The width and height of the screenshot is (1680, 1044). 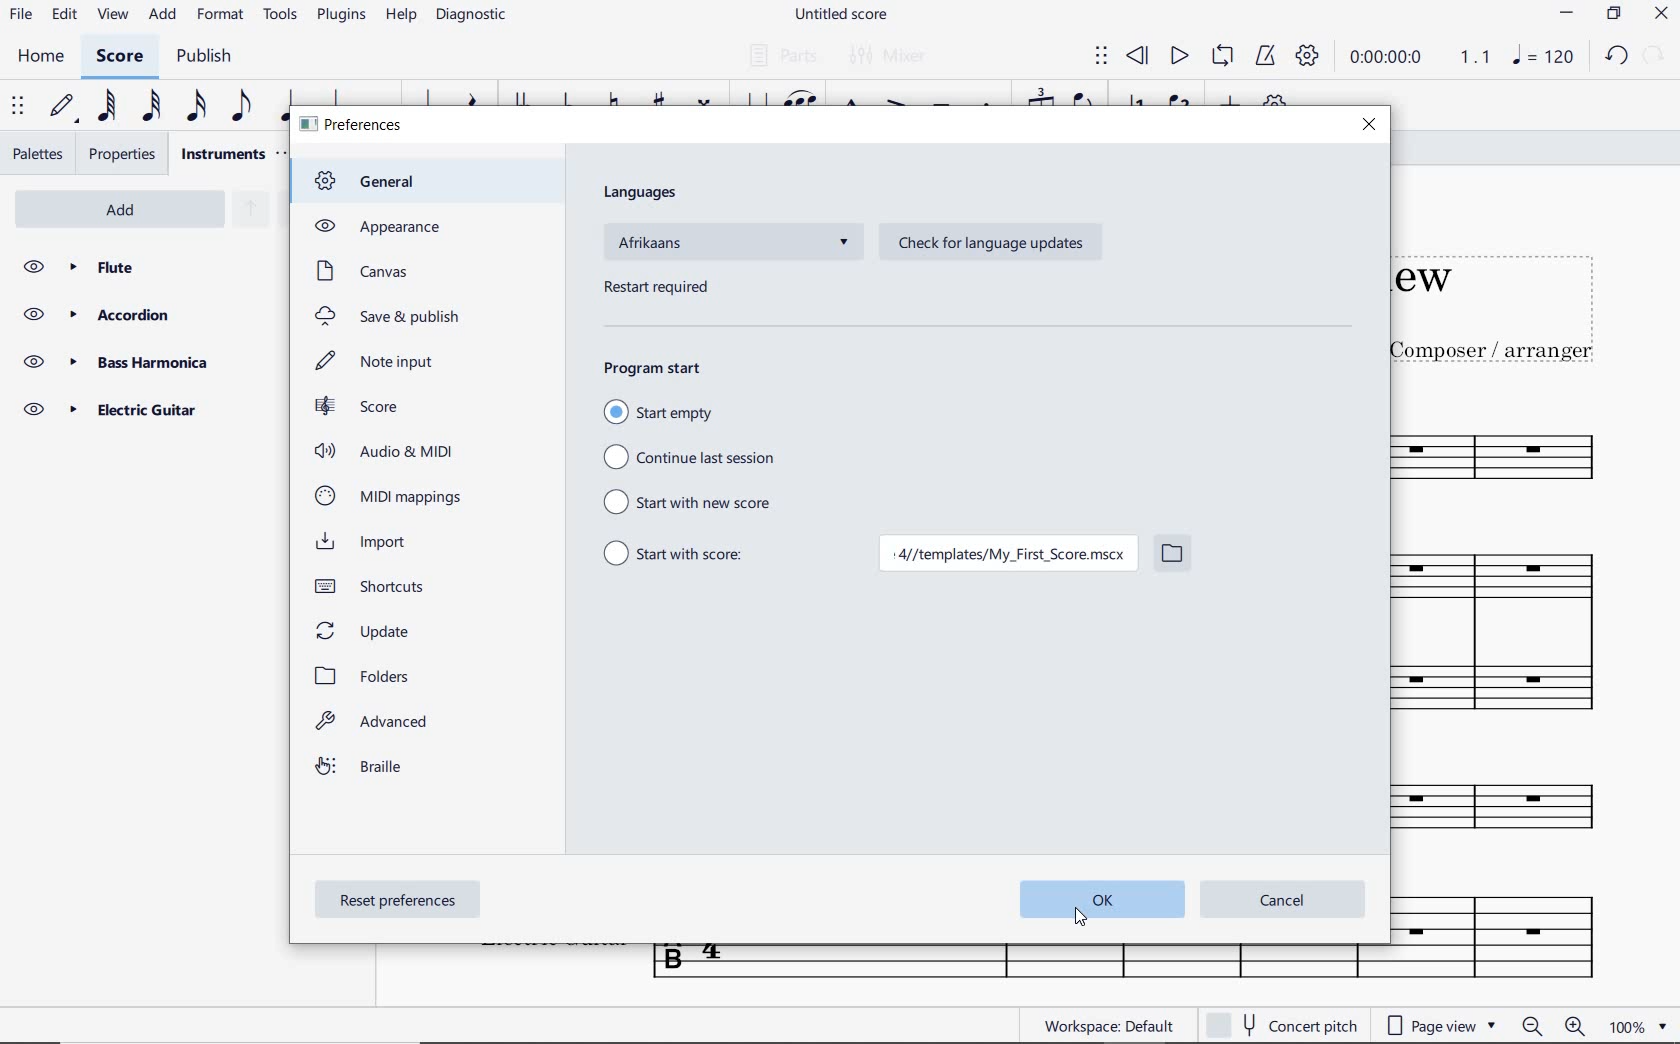 I want to click on zoom factor, so click(x=1633, y=1026).